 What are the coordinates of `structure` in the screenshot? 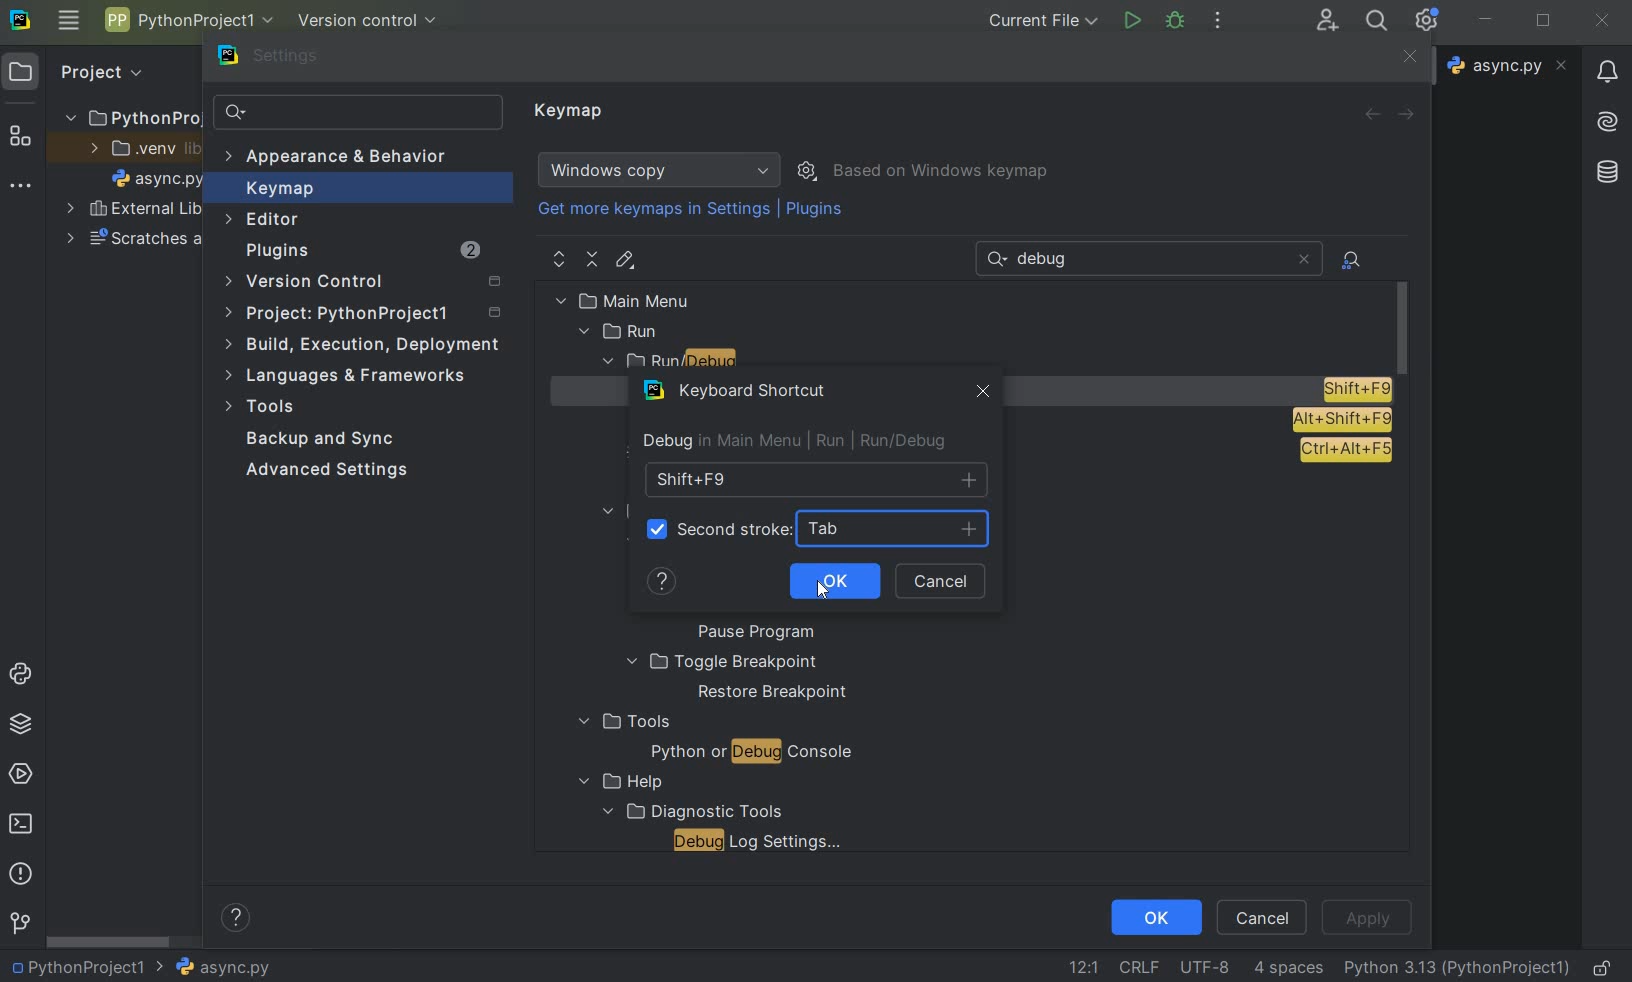 It's located at (21, 138).